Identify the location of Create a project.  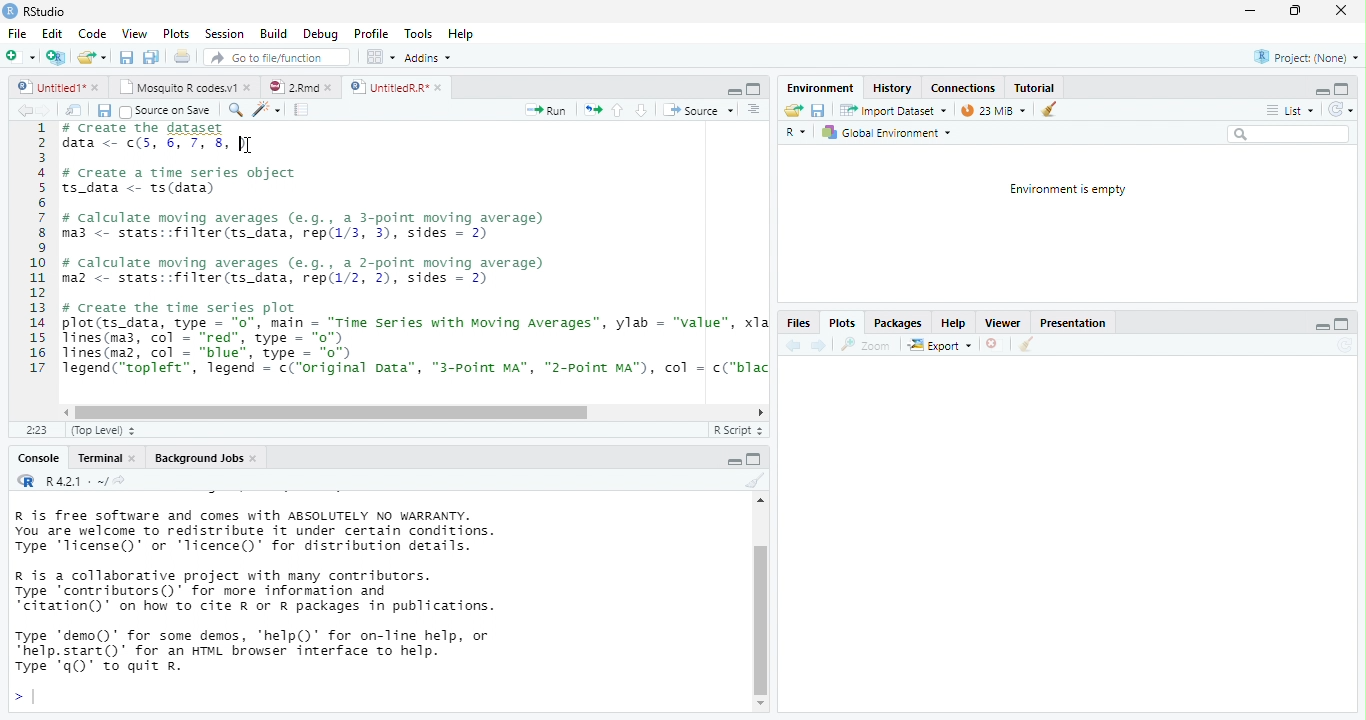
(55, 57).